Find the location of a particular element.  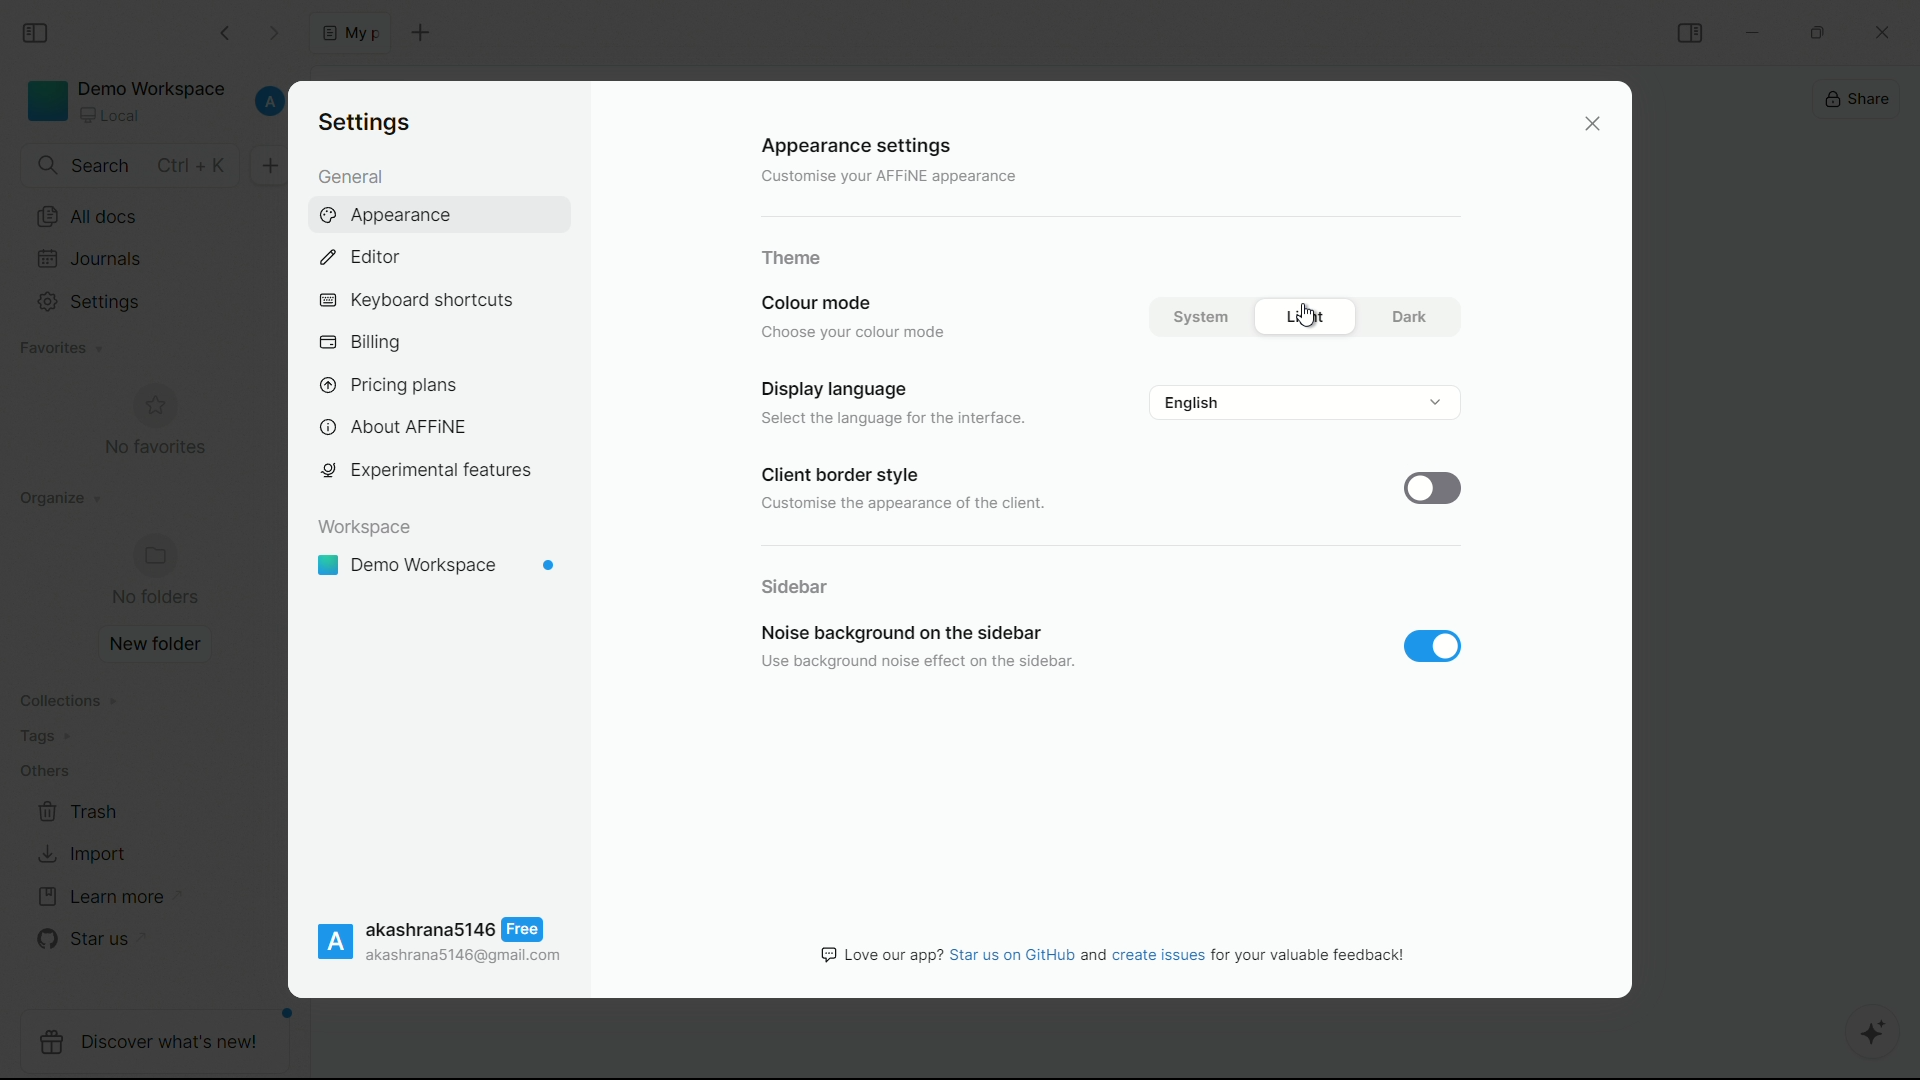

change language is located at coordinates (1305, 402).